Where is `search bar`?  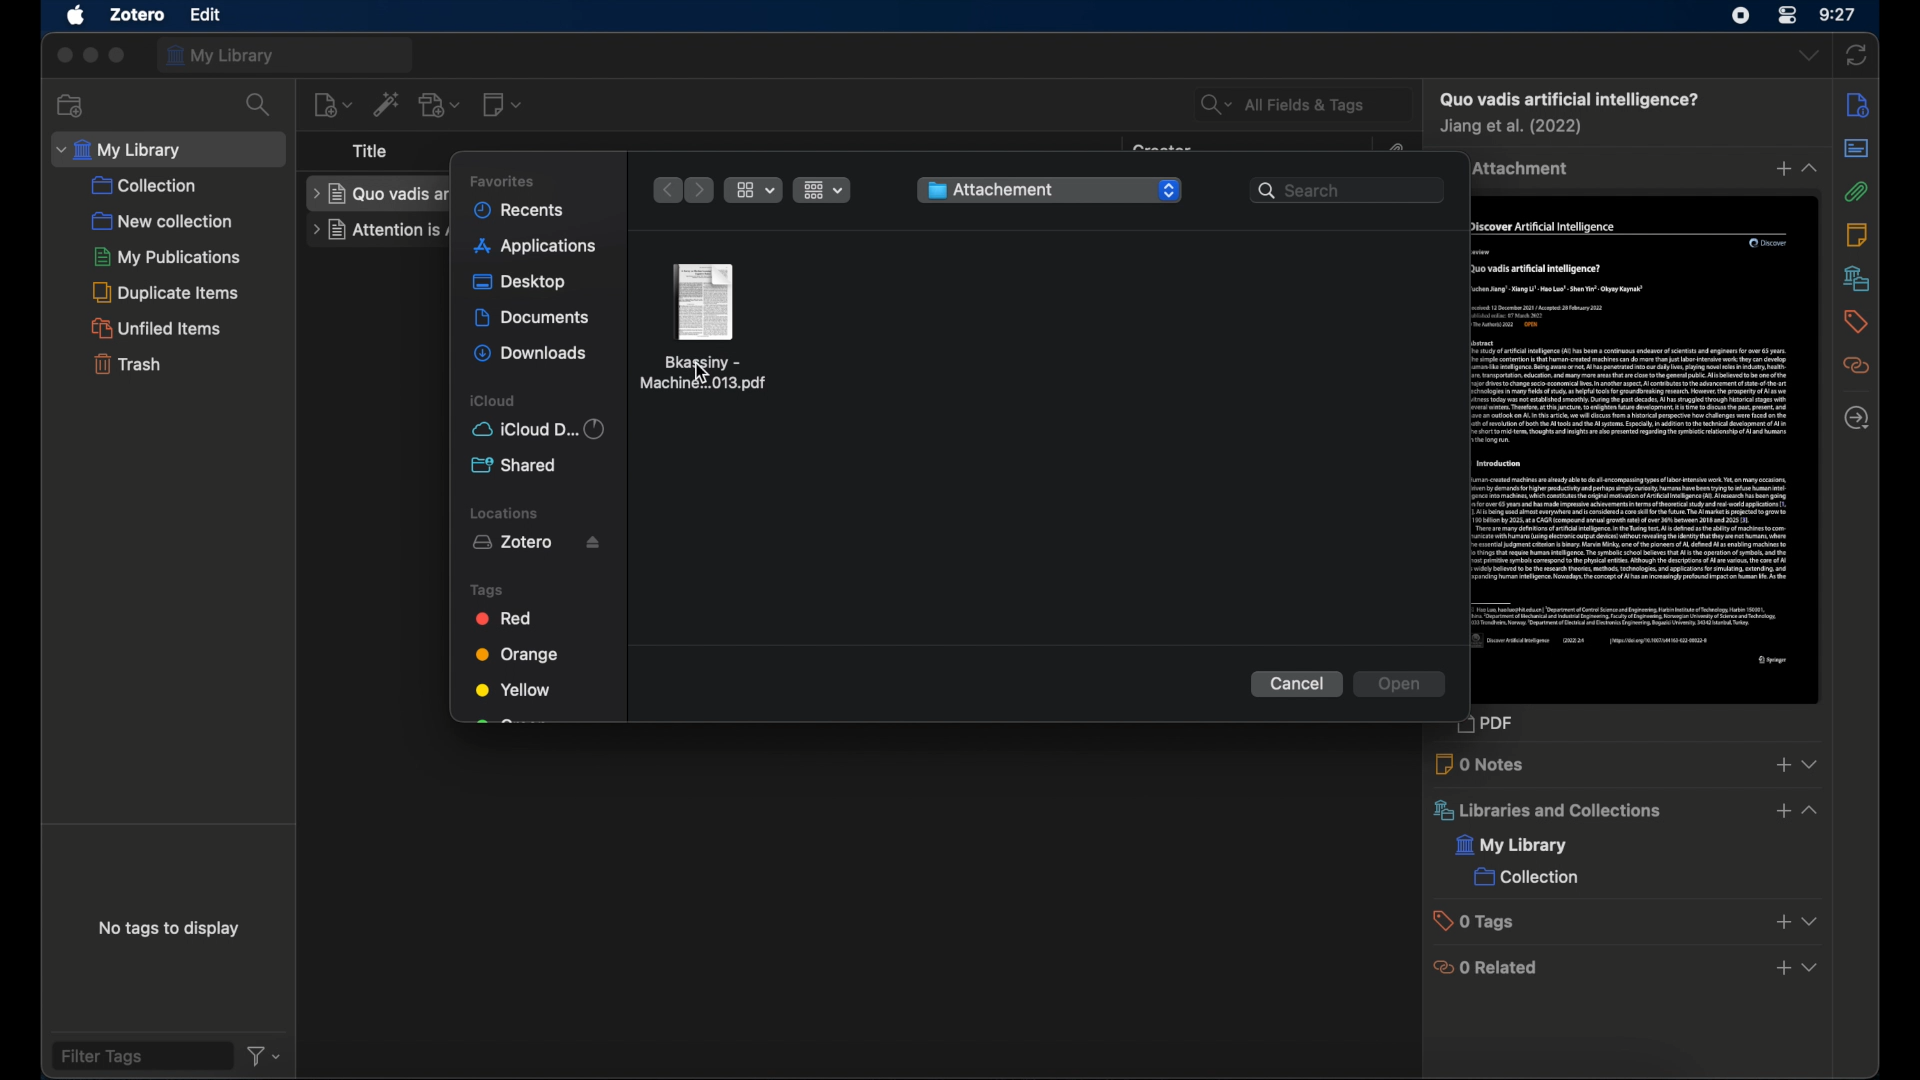 search bar is located at coordinates (1347, 189).